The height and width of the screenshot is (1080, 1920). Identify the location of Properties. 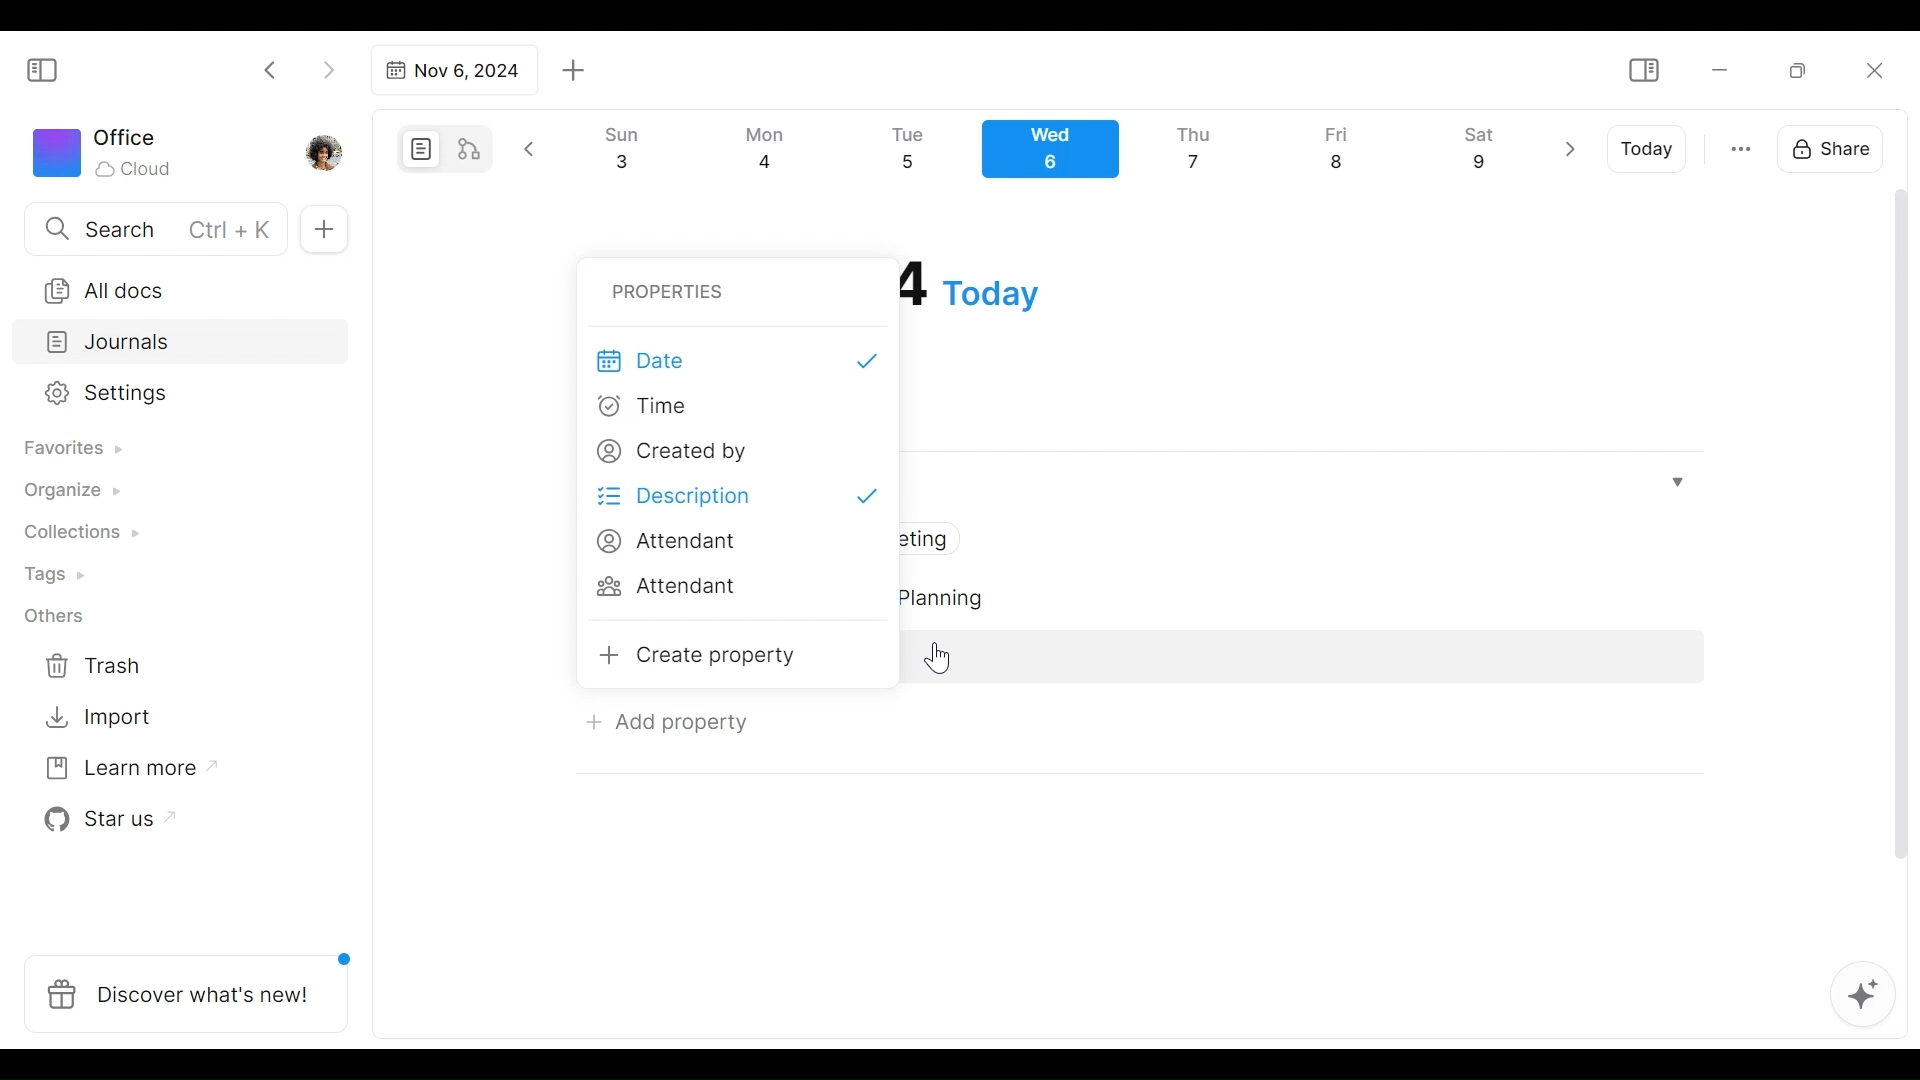
(673, 290).